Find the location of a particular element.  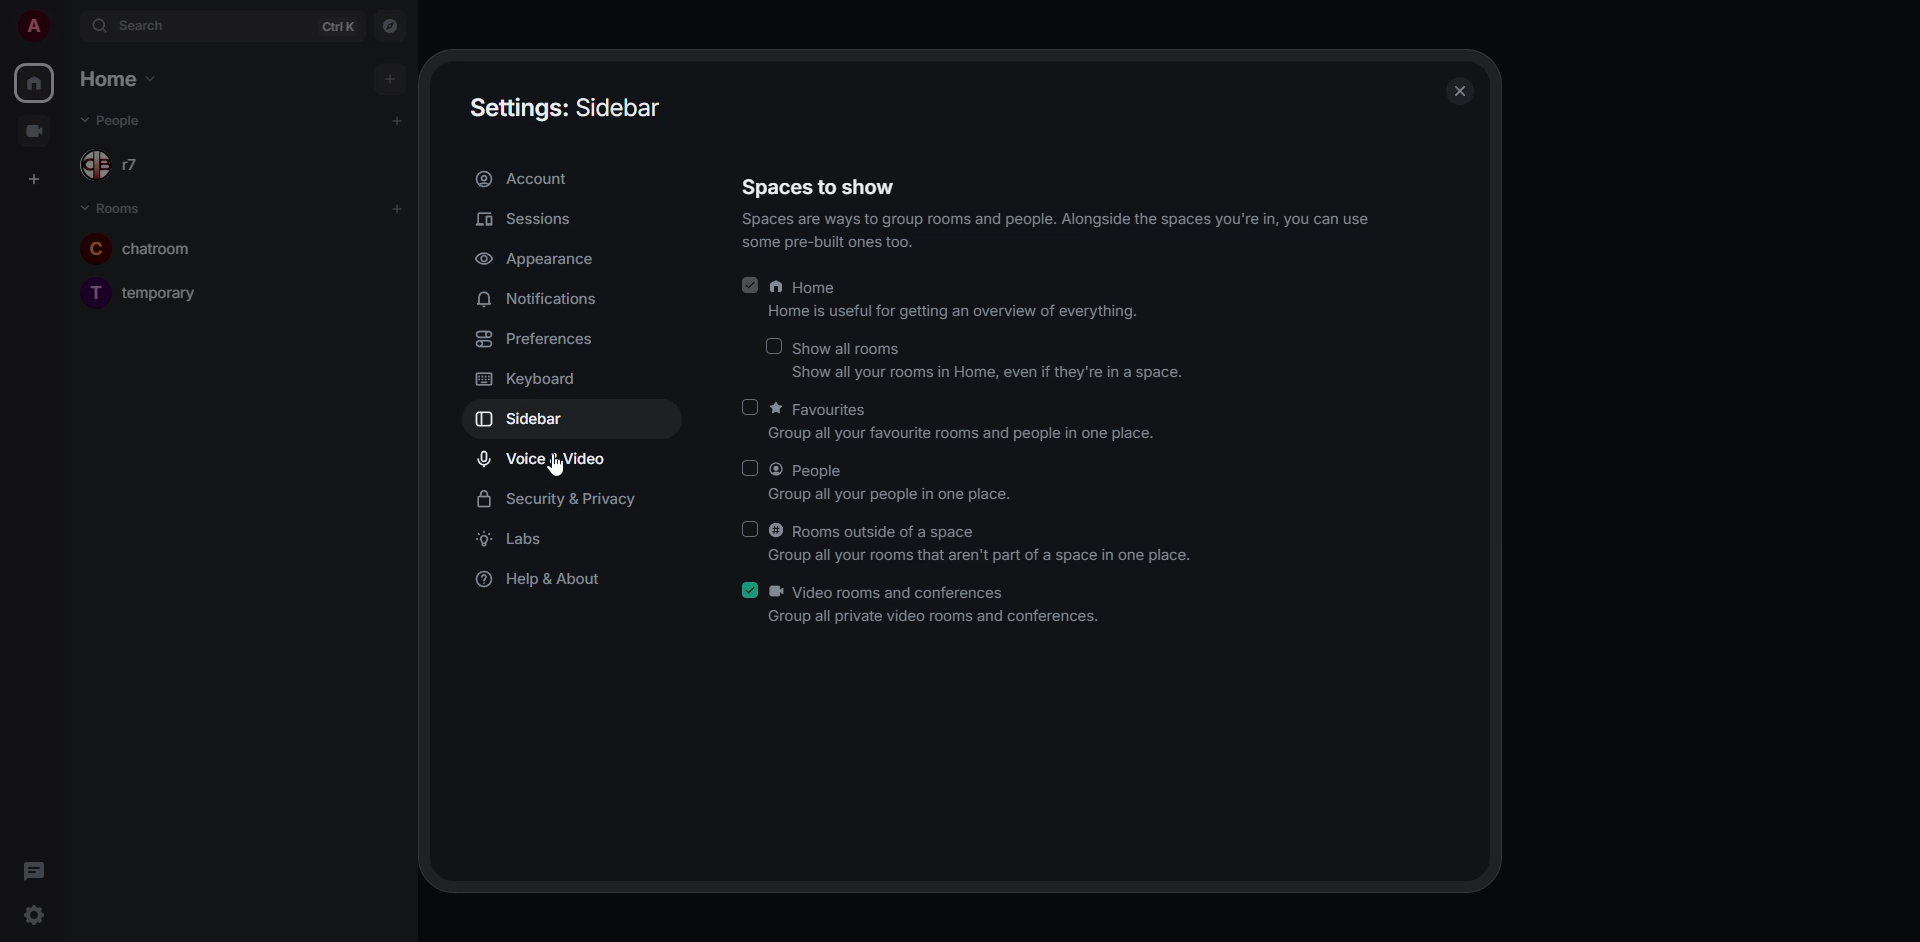

navigator is located at coordinates (392, 27).